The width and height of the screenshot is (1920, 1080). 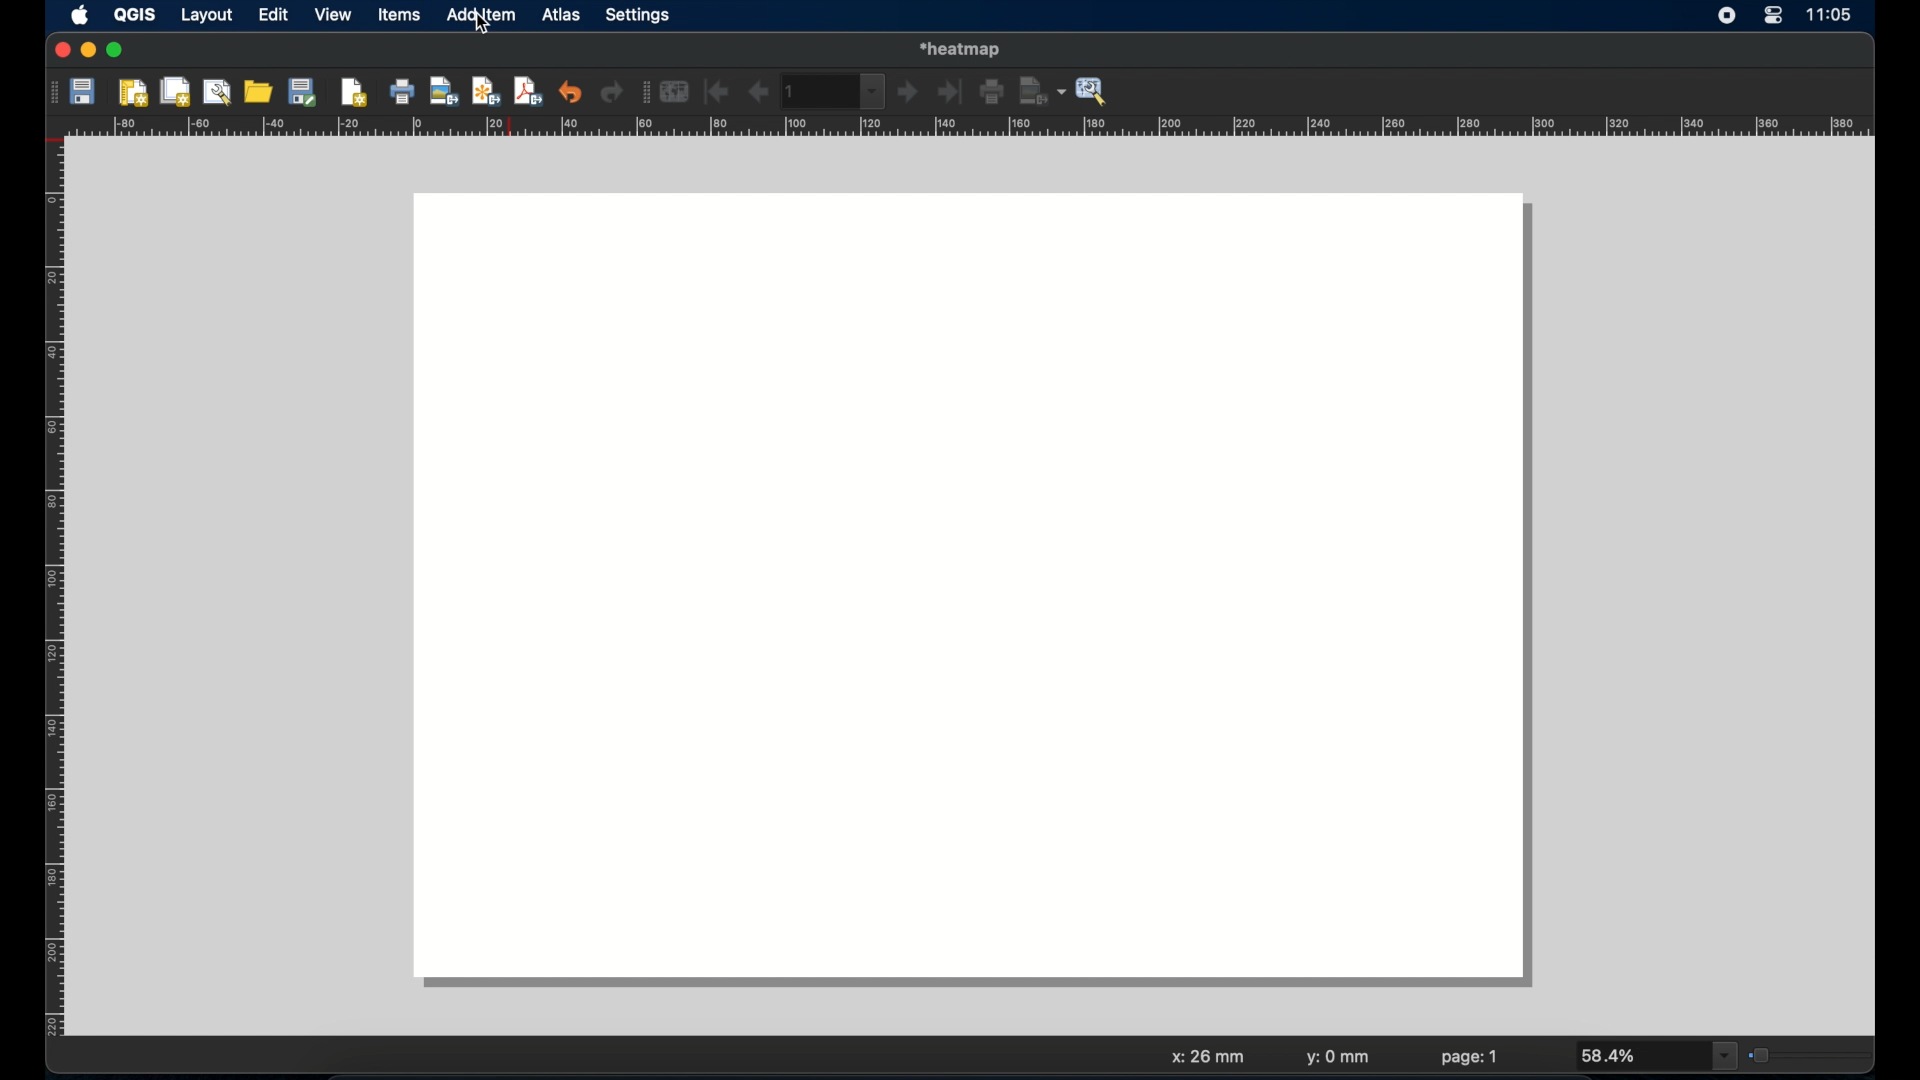 I want to click on settings, so click(x=639, y=16).